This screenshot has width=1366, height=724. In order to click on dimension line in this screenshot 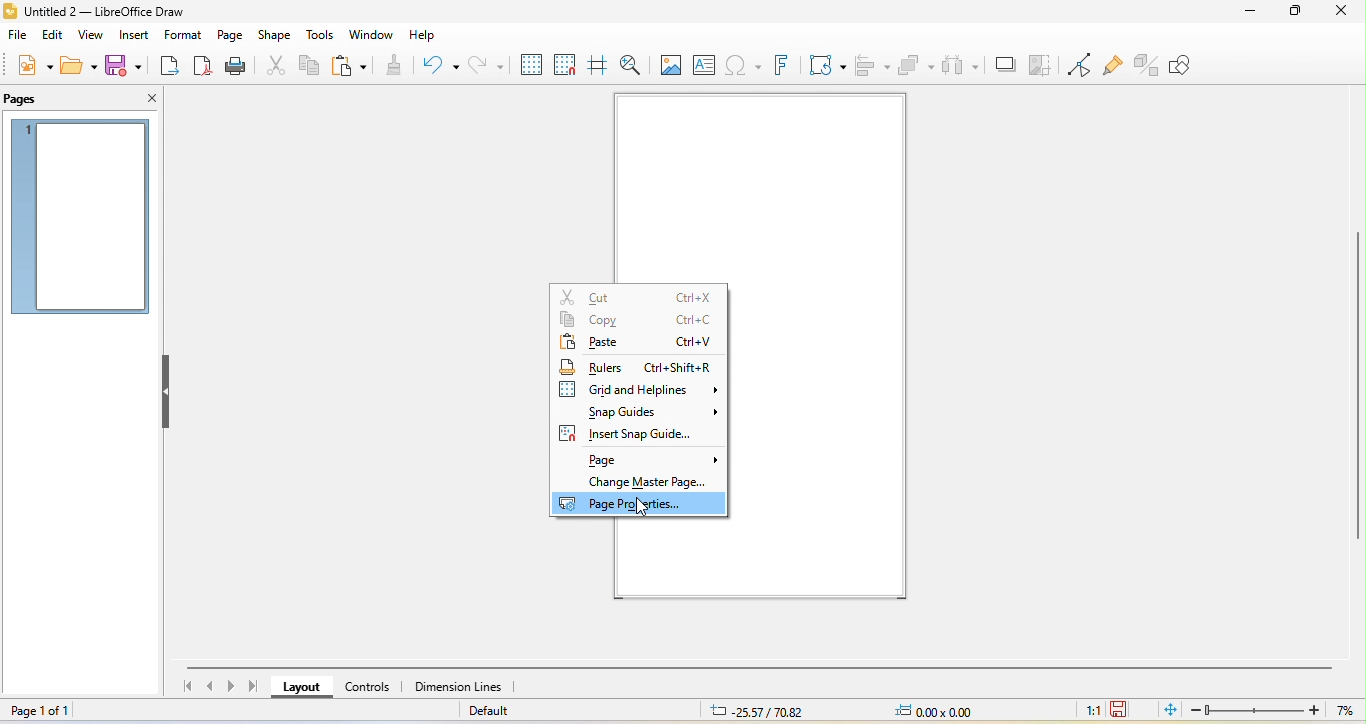, I will do `click(459, 688)`.